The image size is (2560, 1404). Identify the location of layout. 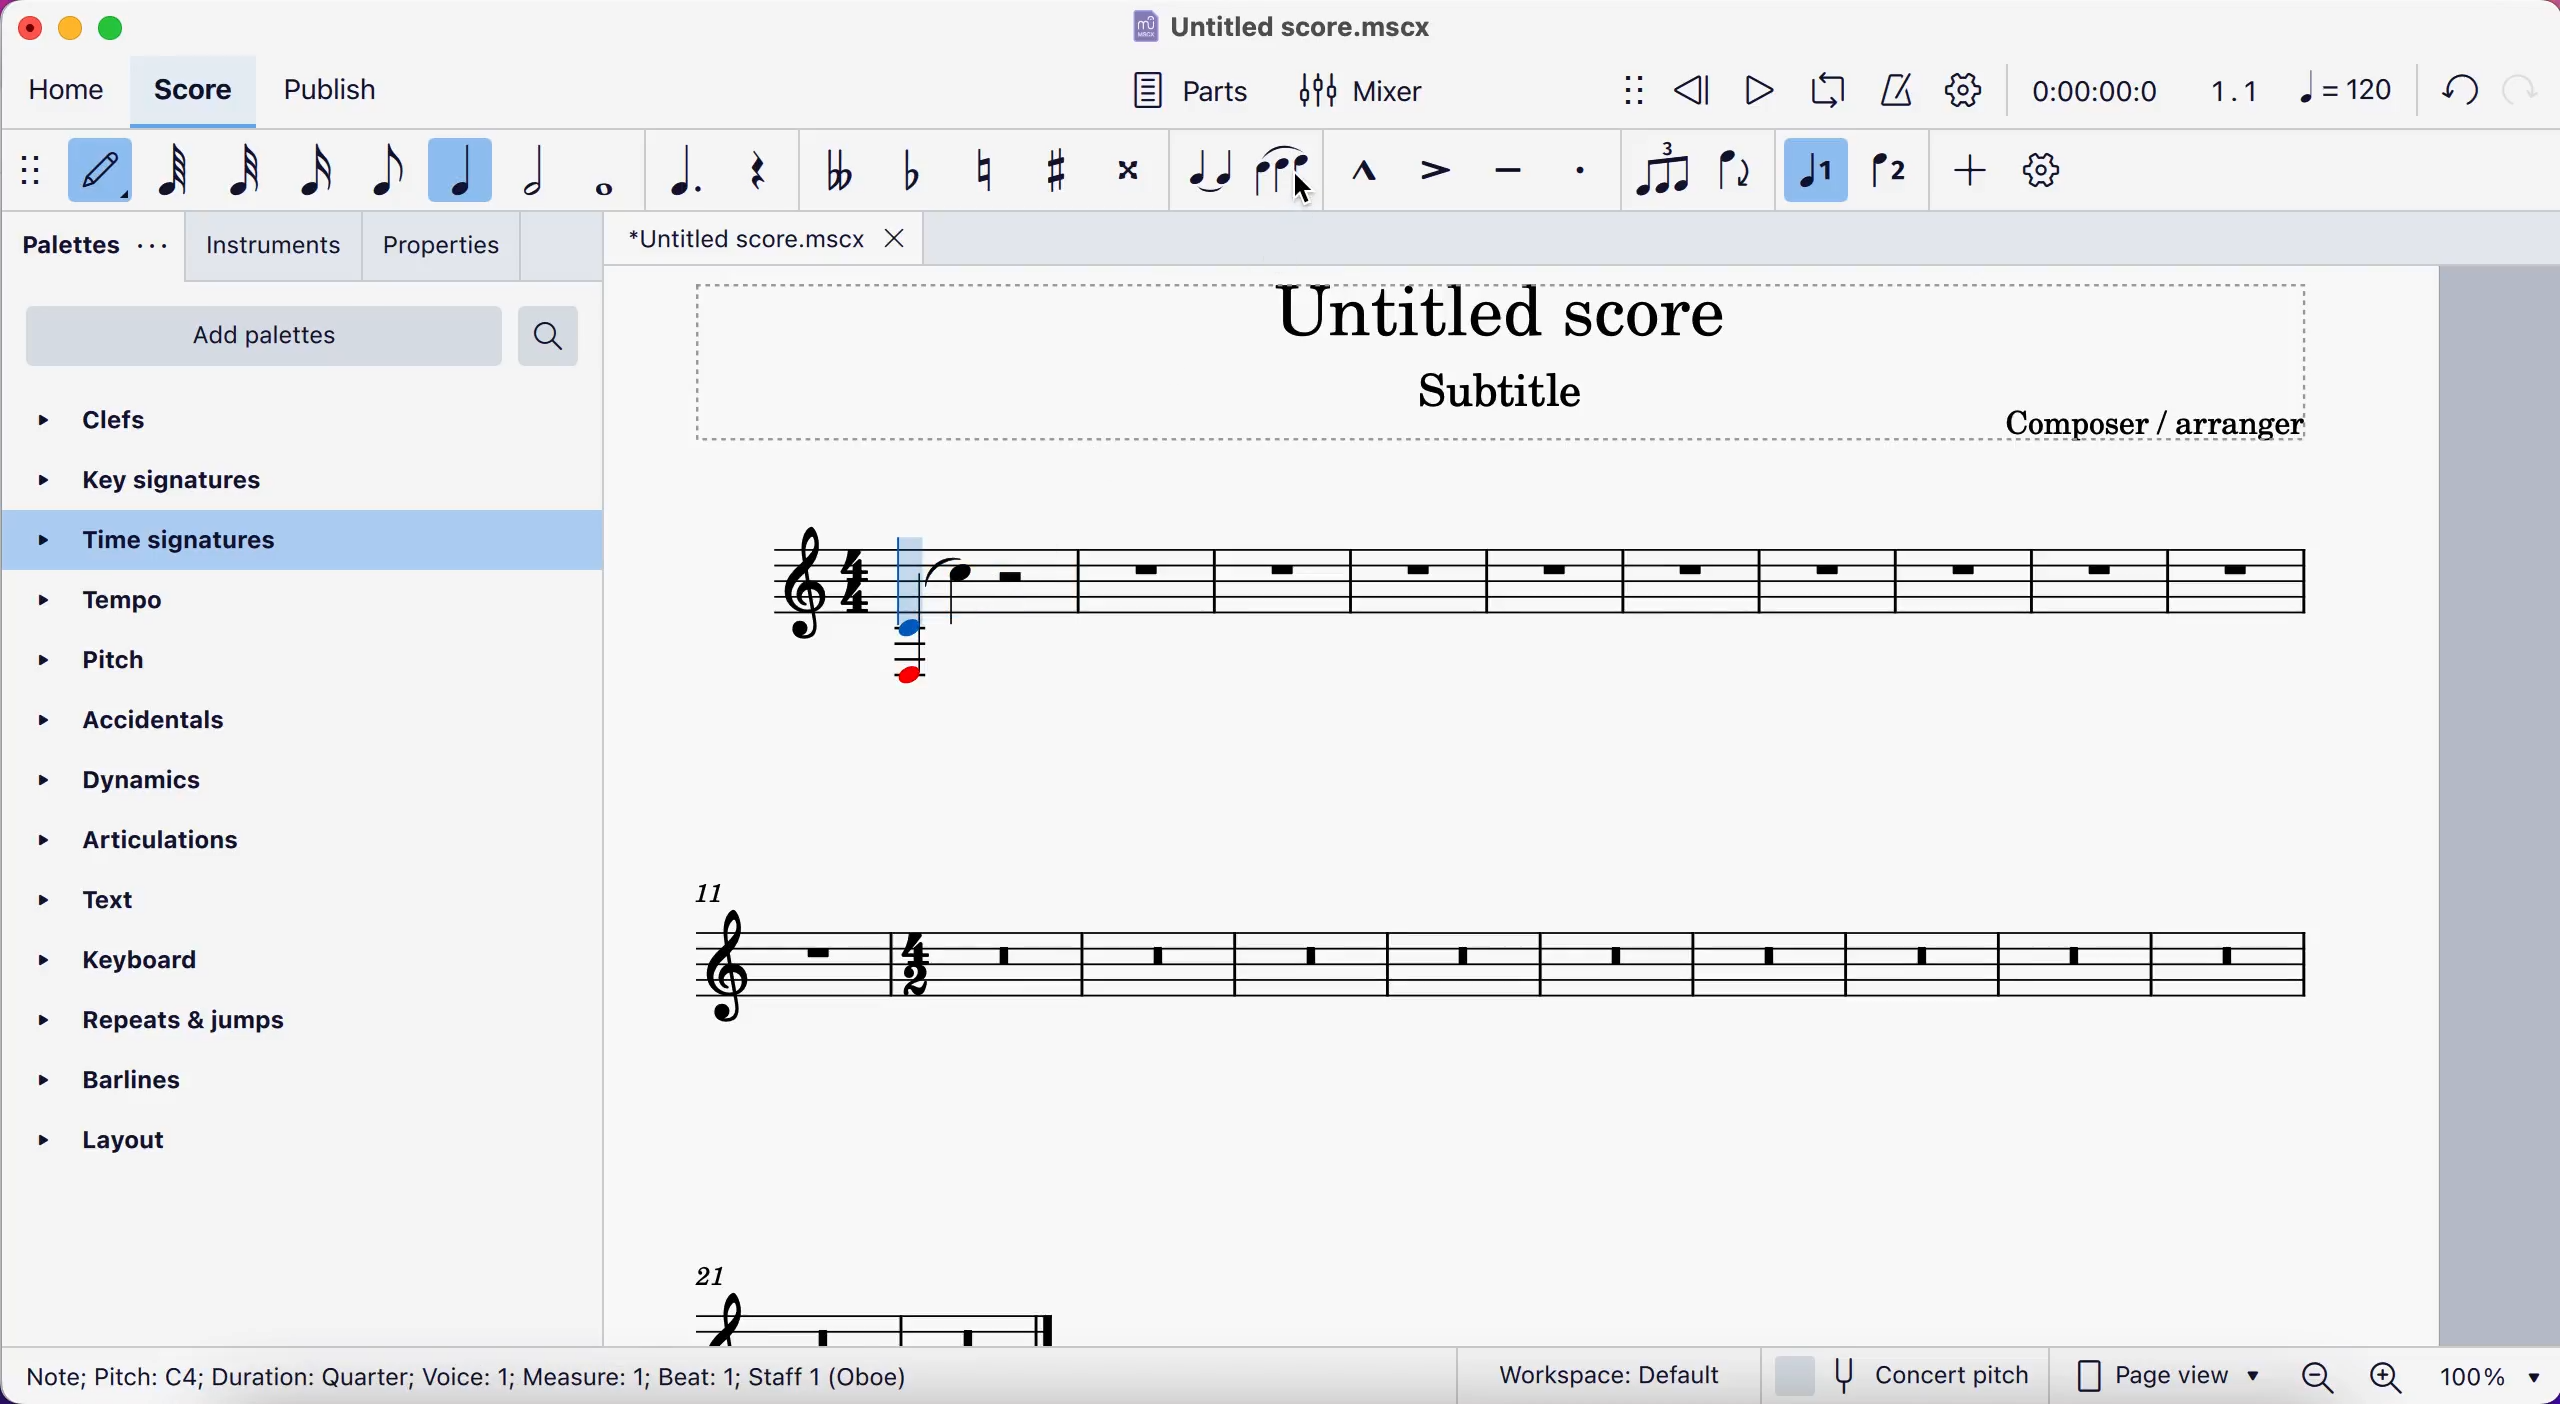
(147, 1145).